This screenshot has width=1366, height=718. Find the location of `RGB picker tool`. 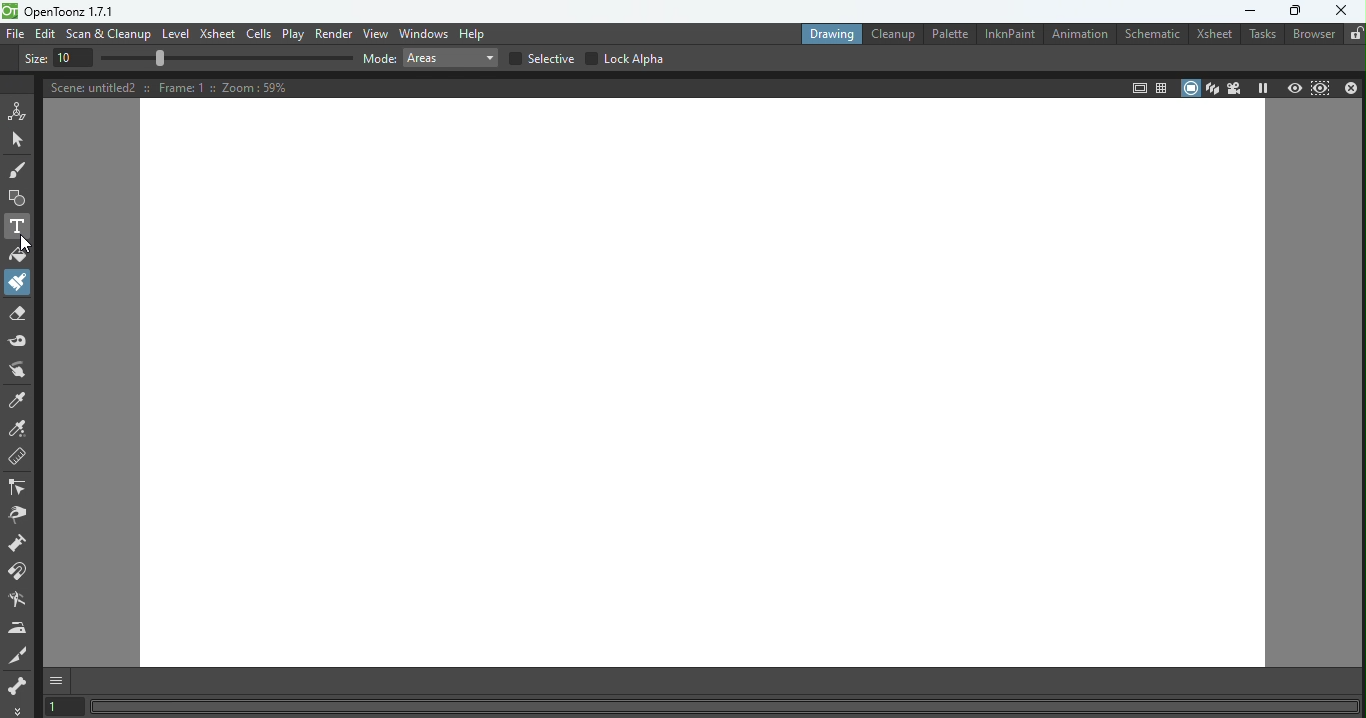

RGB picker tool is located at coordinates (21, 428).